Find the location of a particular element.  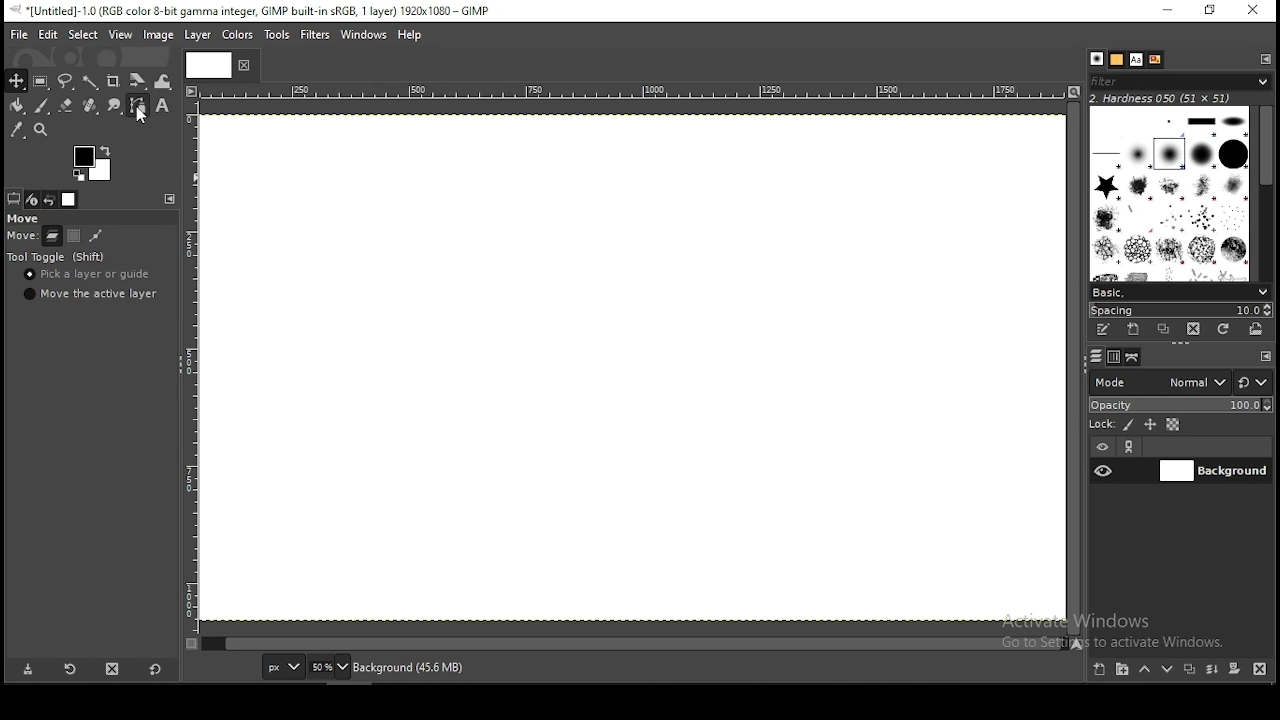

paintbrush tool is located at coordinates (40, 105).